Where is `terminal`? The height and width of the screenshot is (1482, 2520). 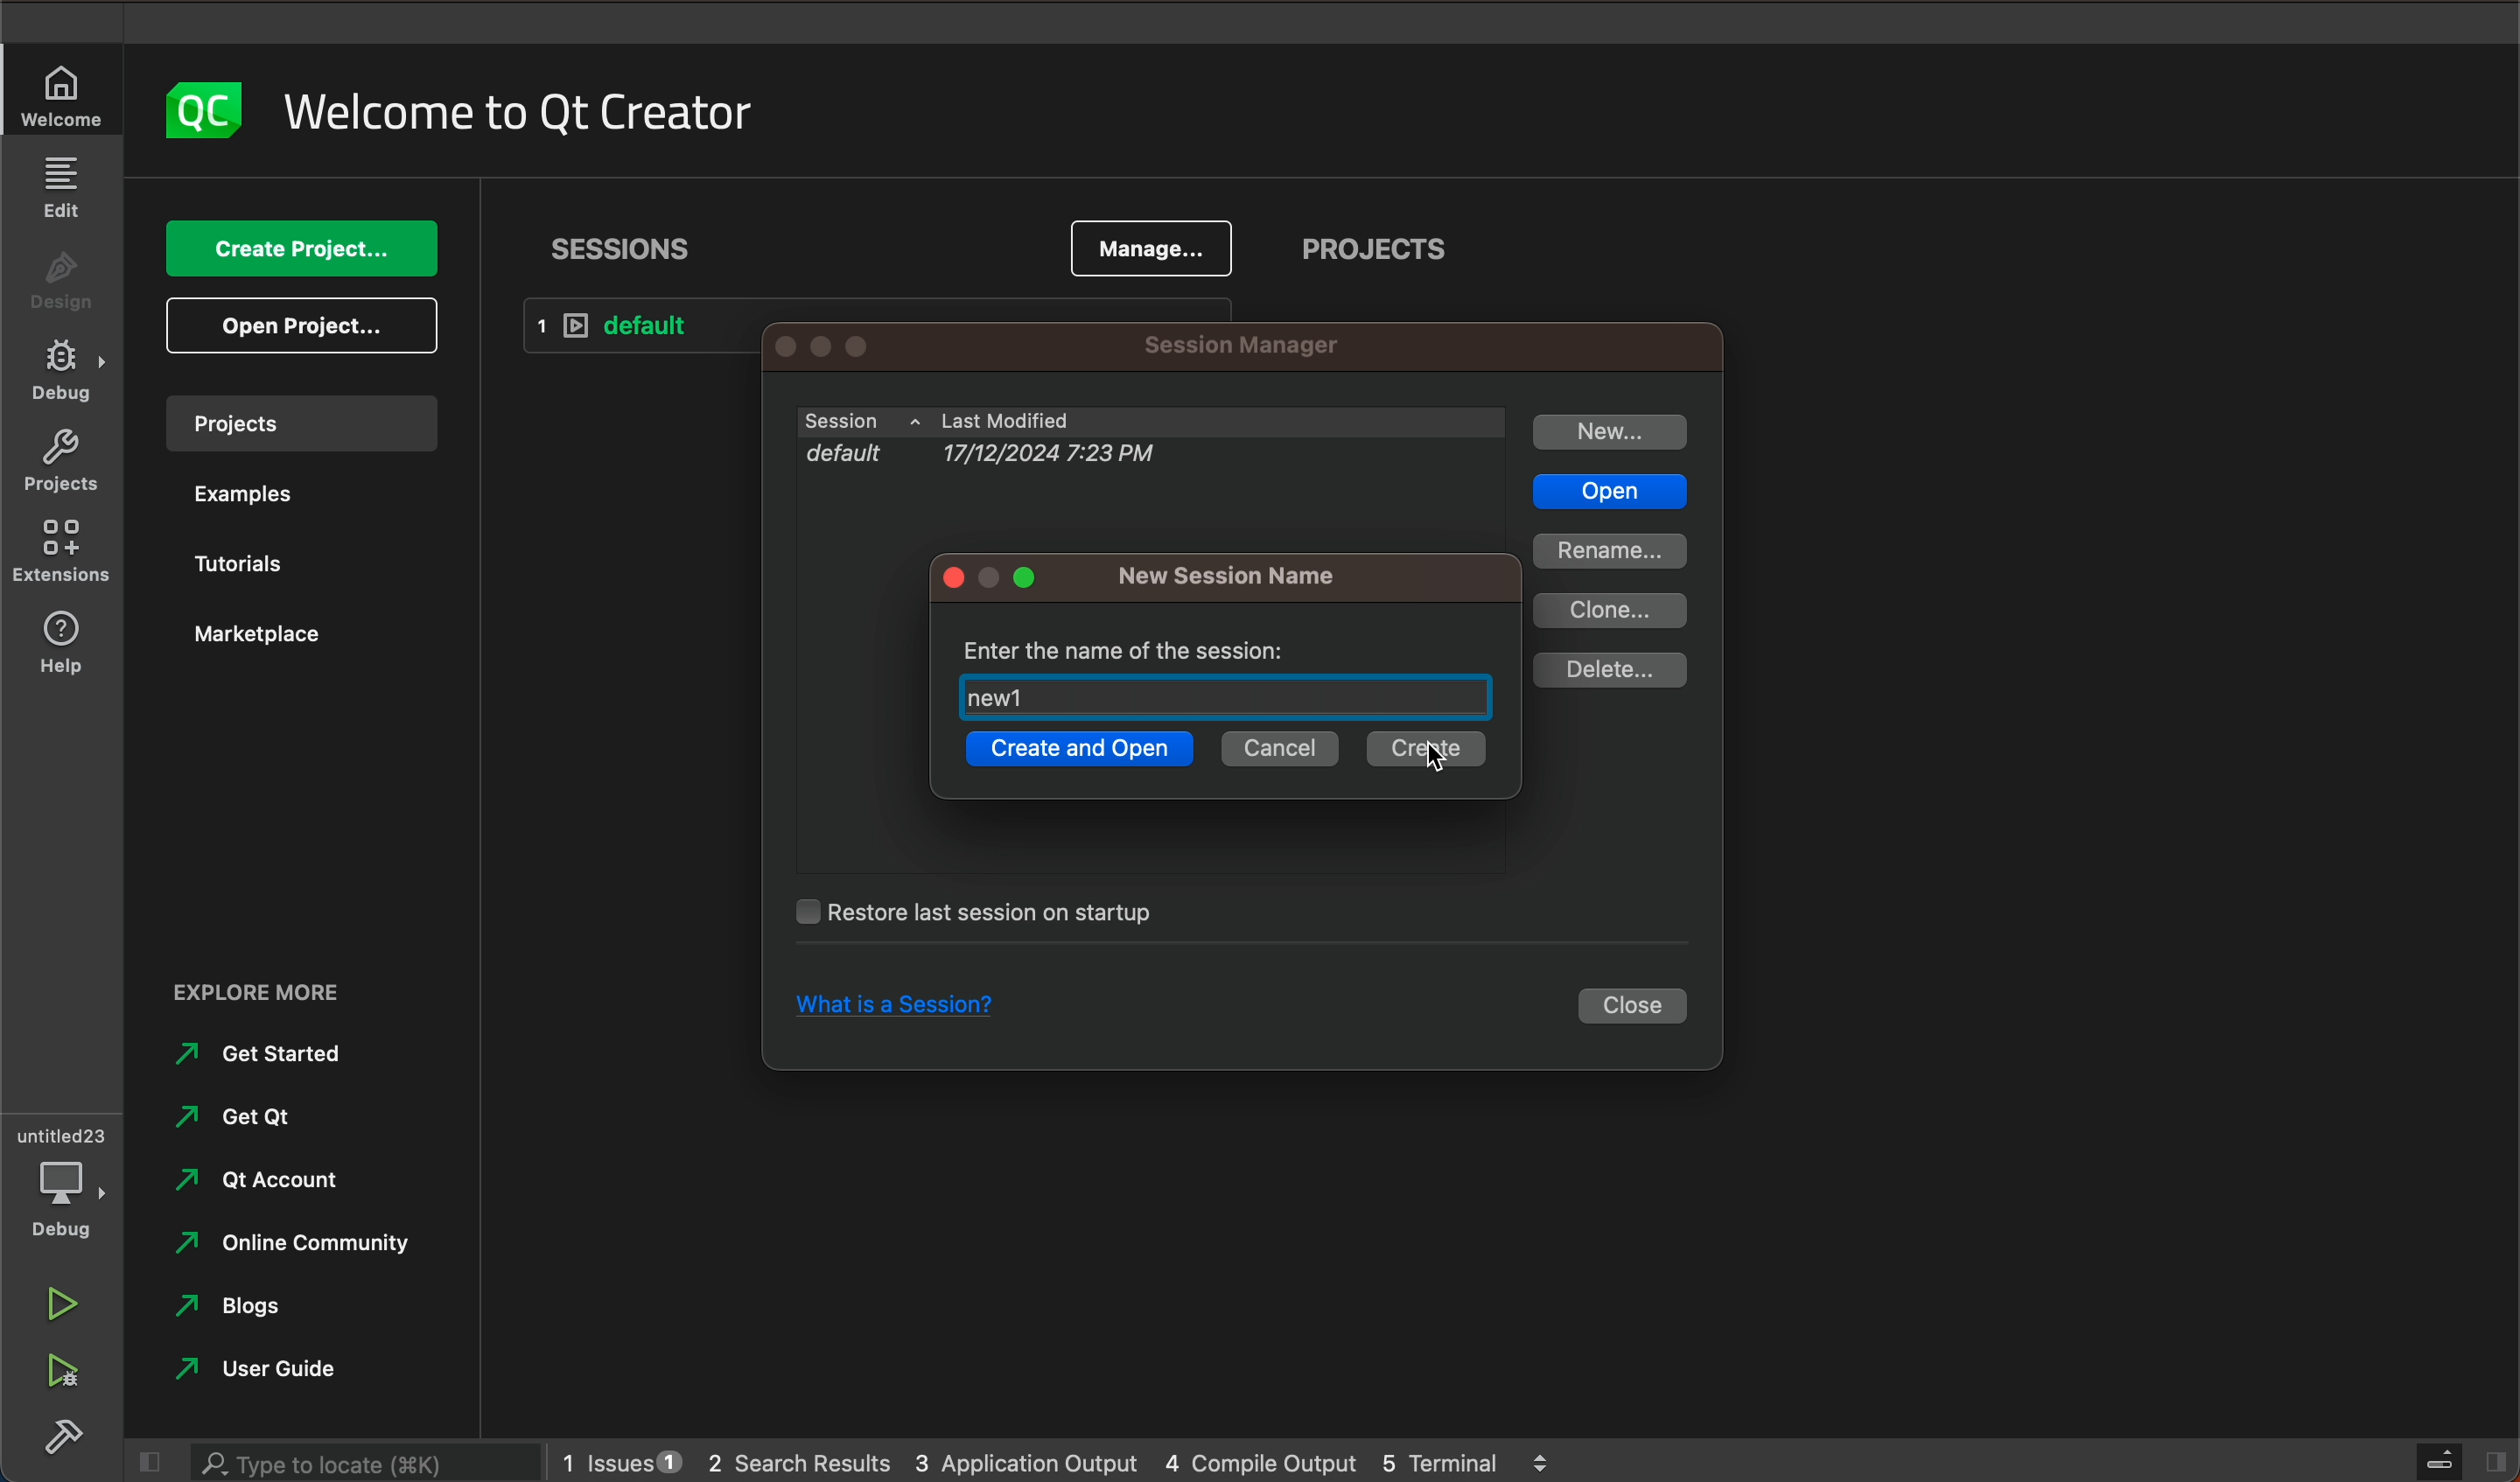
terminal is located at coordinates (1467, 1458).